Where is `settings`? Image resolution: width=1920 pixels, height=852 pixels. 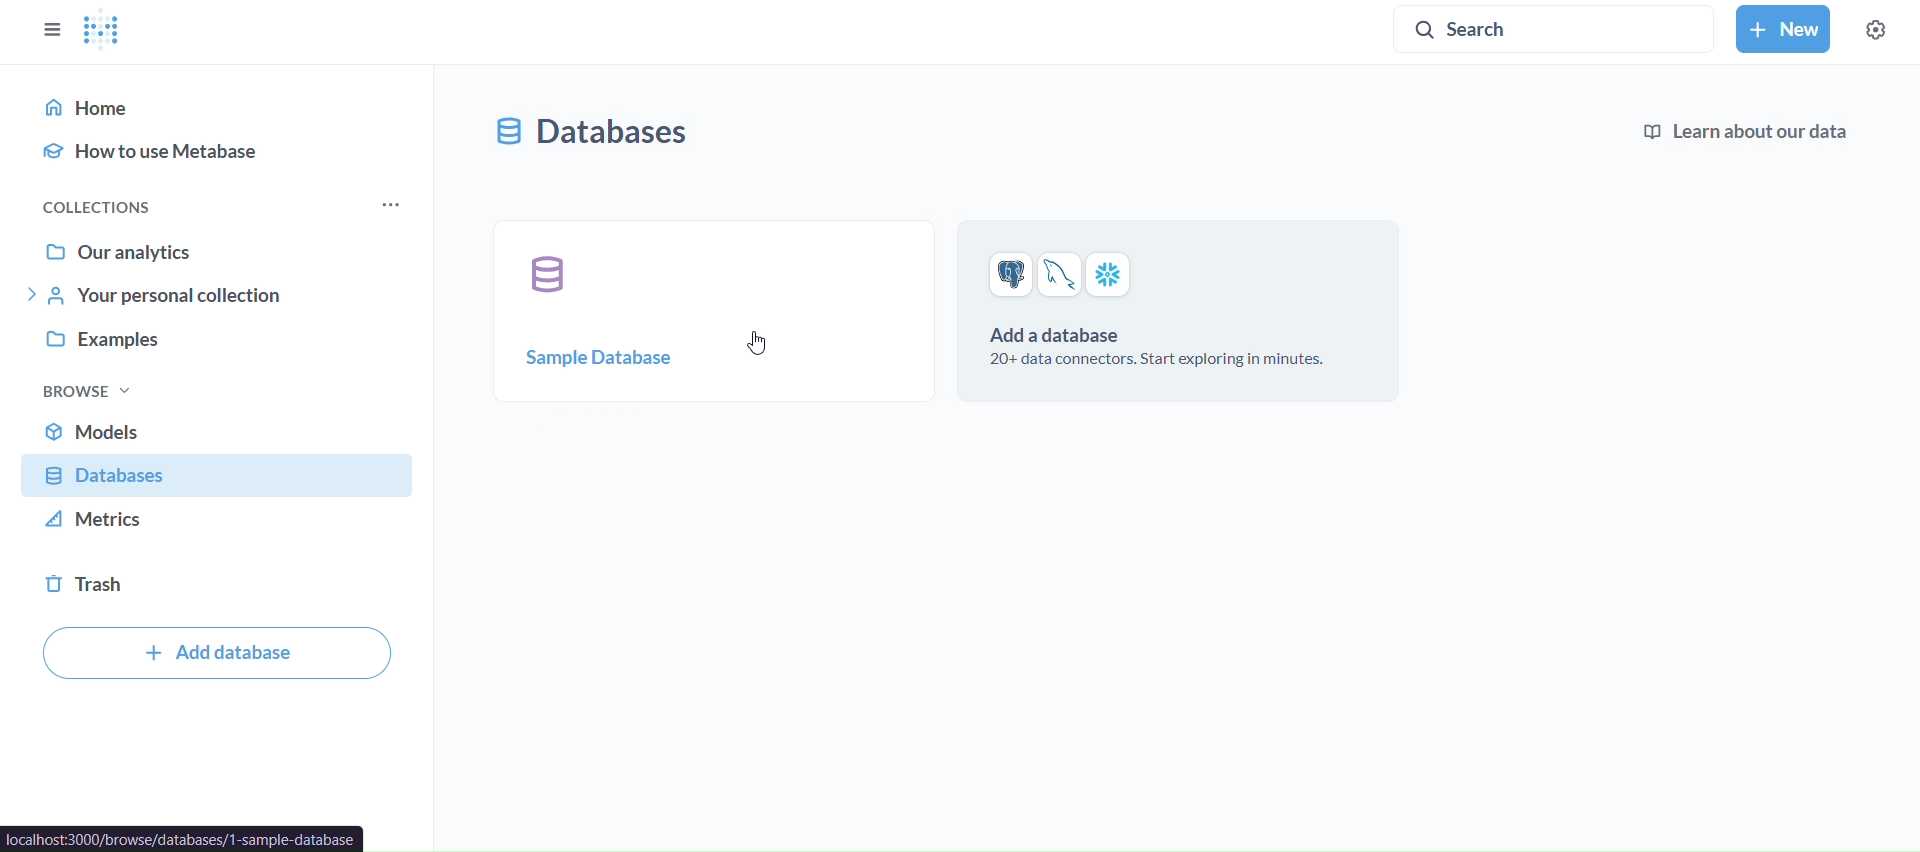 settings is located at coordinates (1876, 29).